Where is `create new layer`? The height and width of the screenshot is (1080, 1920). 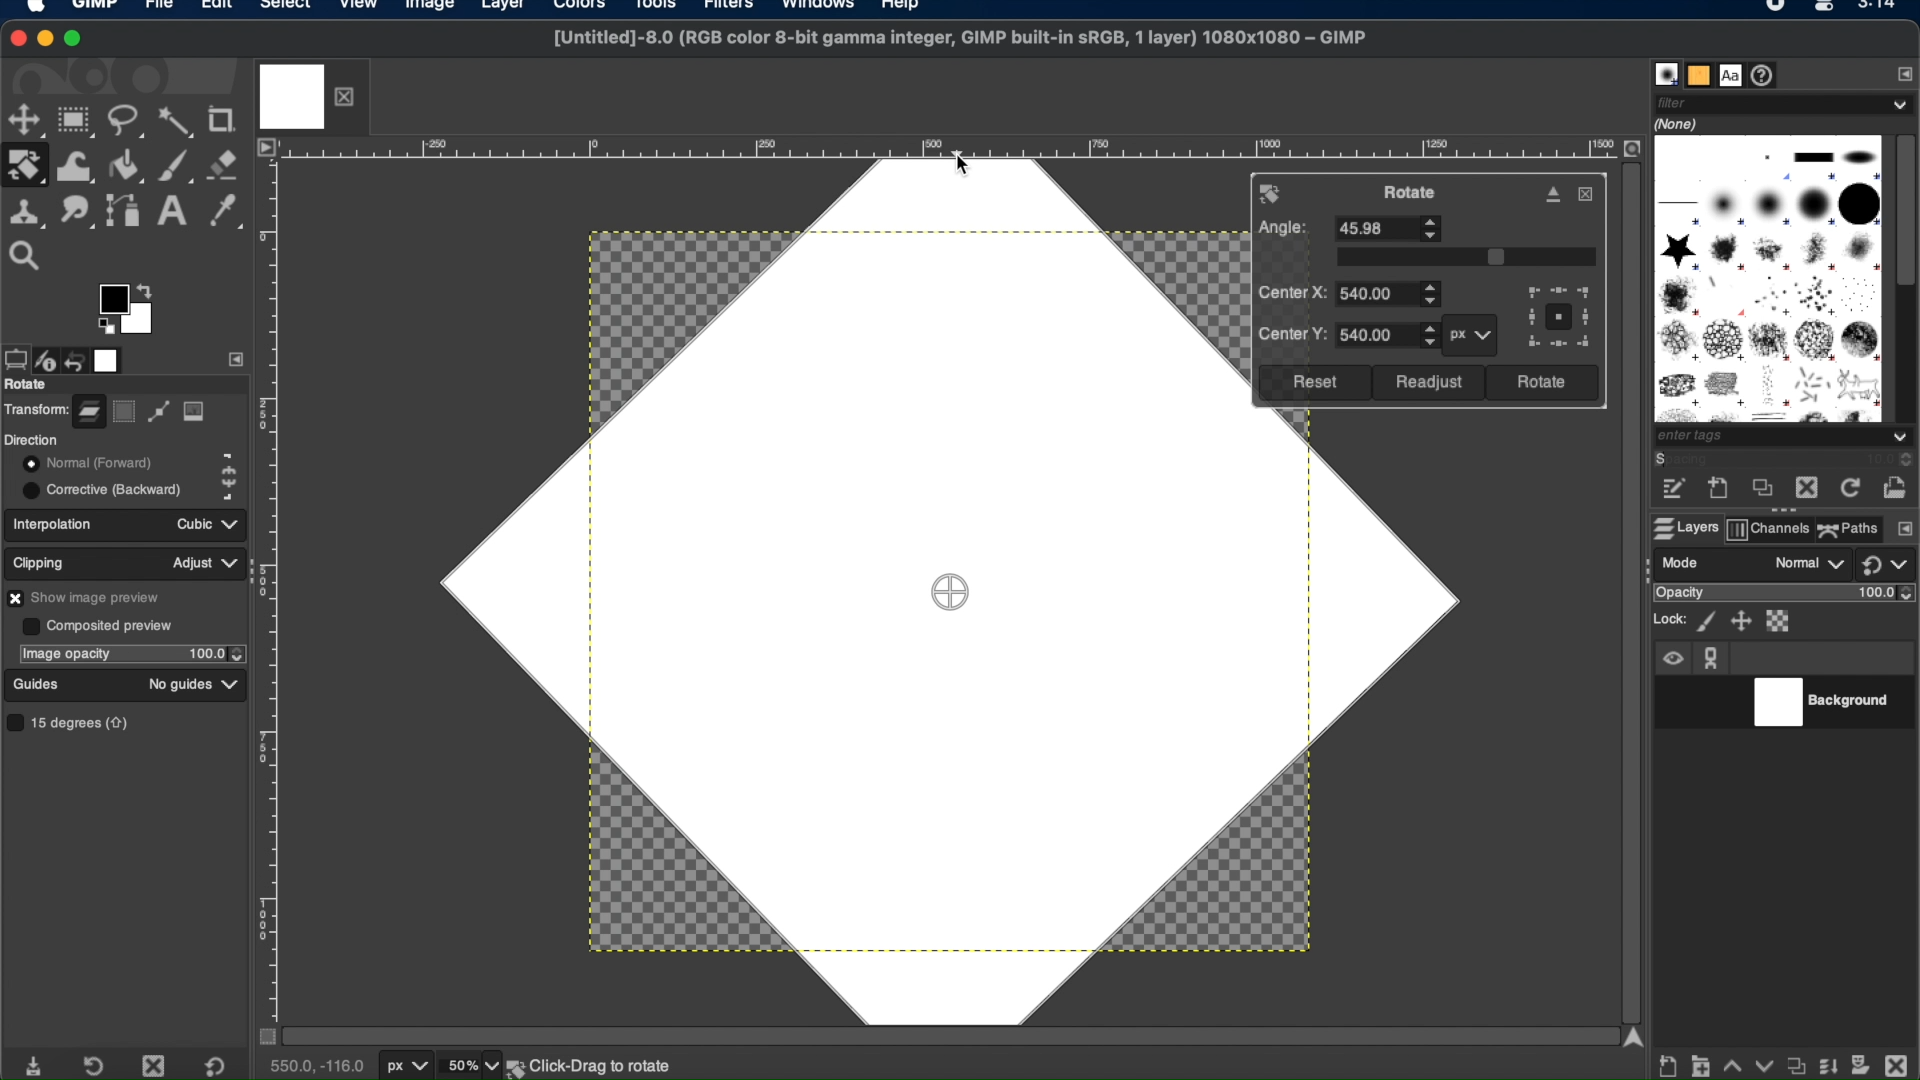 create new layer is located at coordinates (1669, 1067).